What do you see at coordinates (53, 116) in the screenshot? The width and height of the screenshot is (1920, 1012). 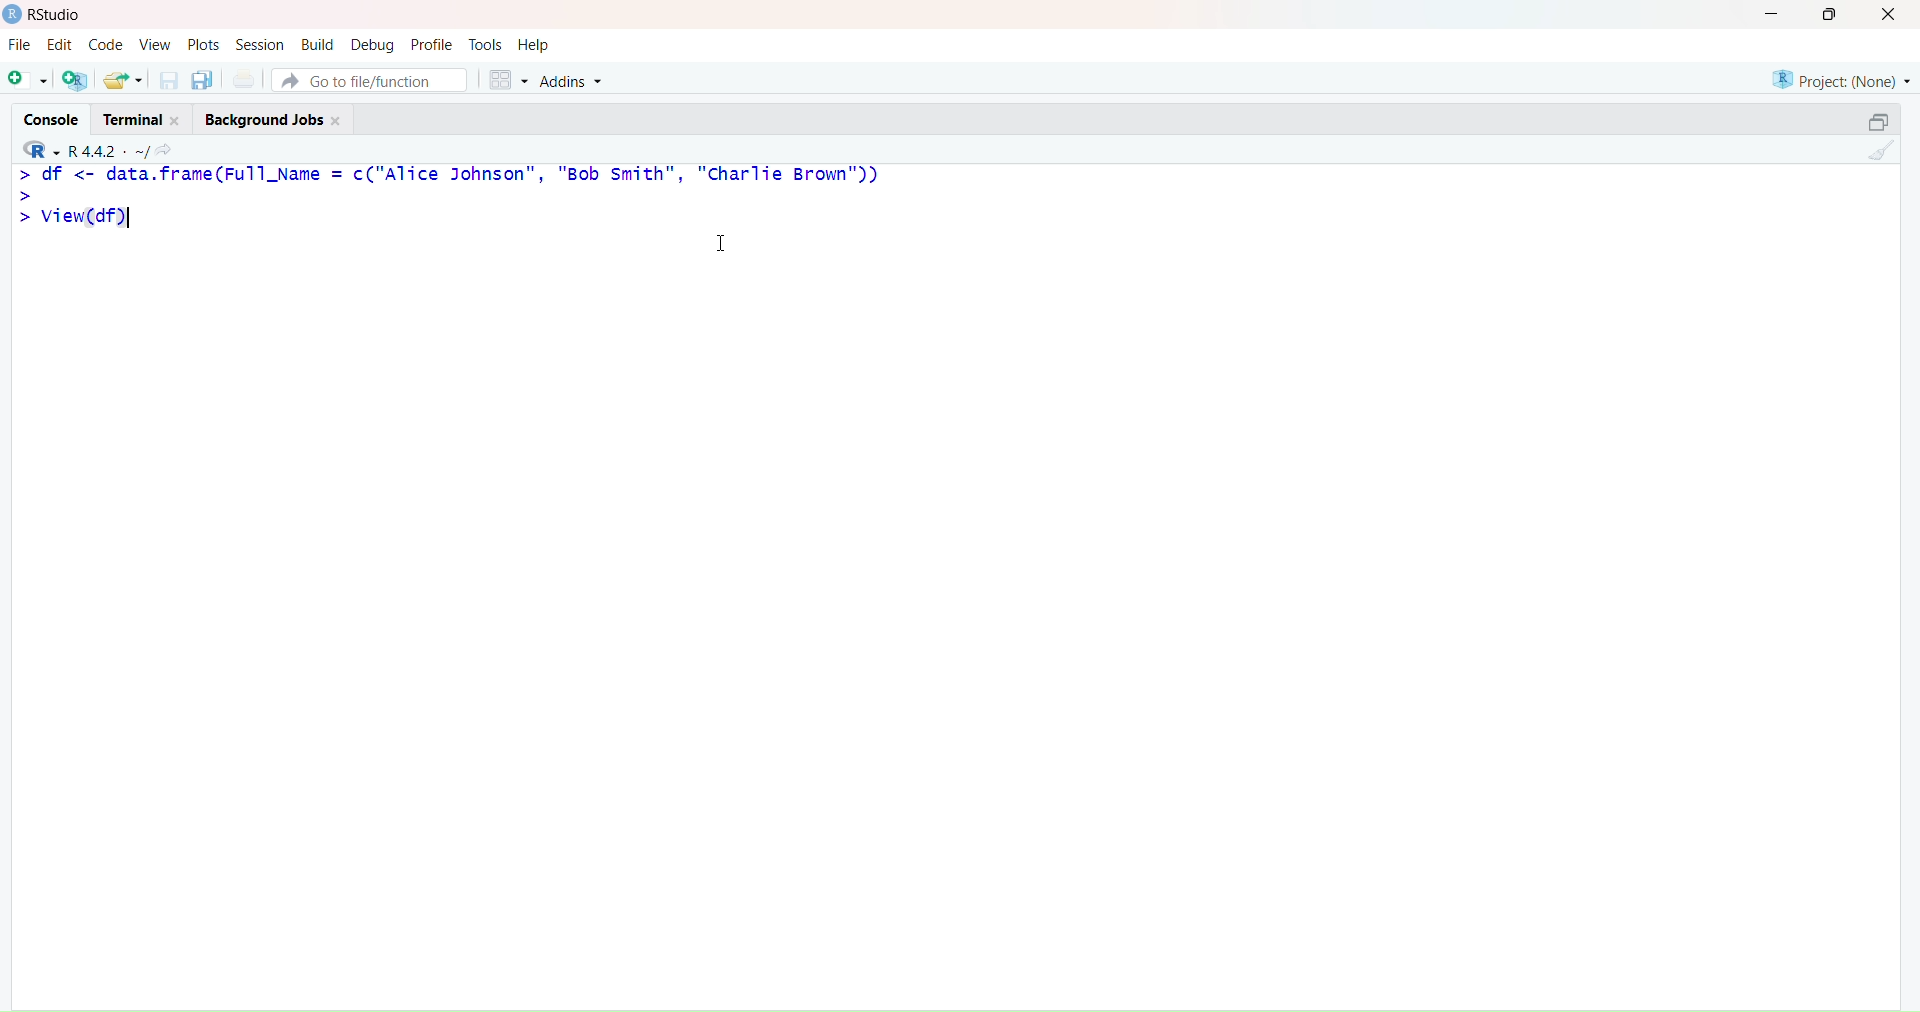 I see `Console` at bounding box center [53, 116].